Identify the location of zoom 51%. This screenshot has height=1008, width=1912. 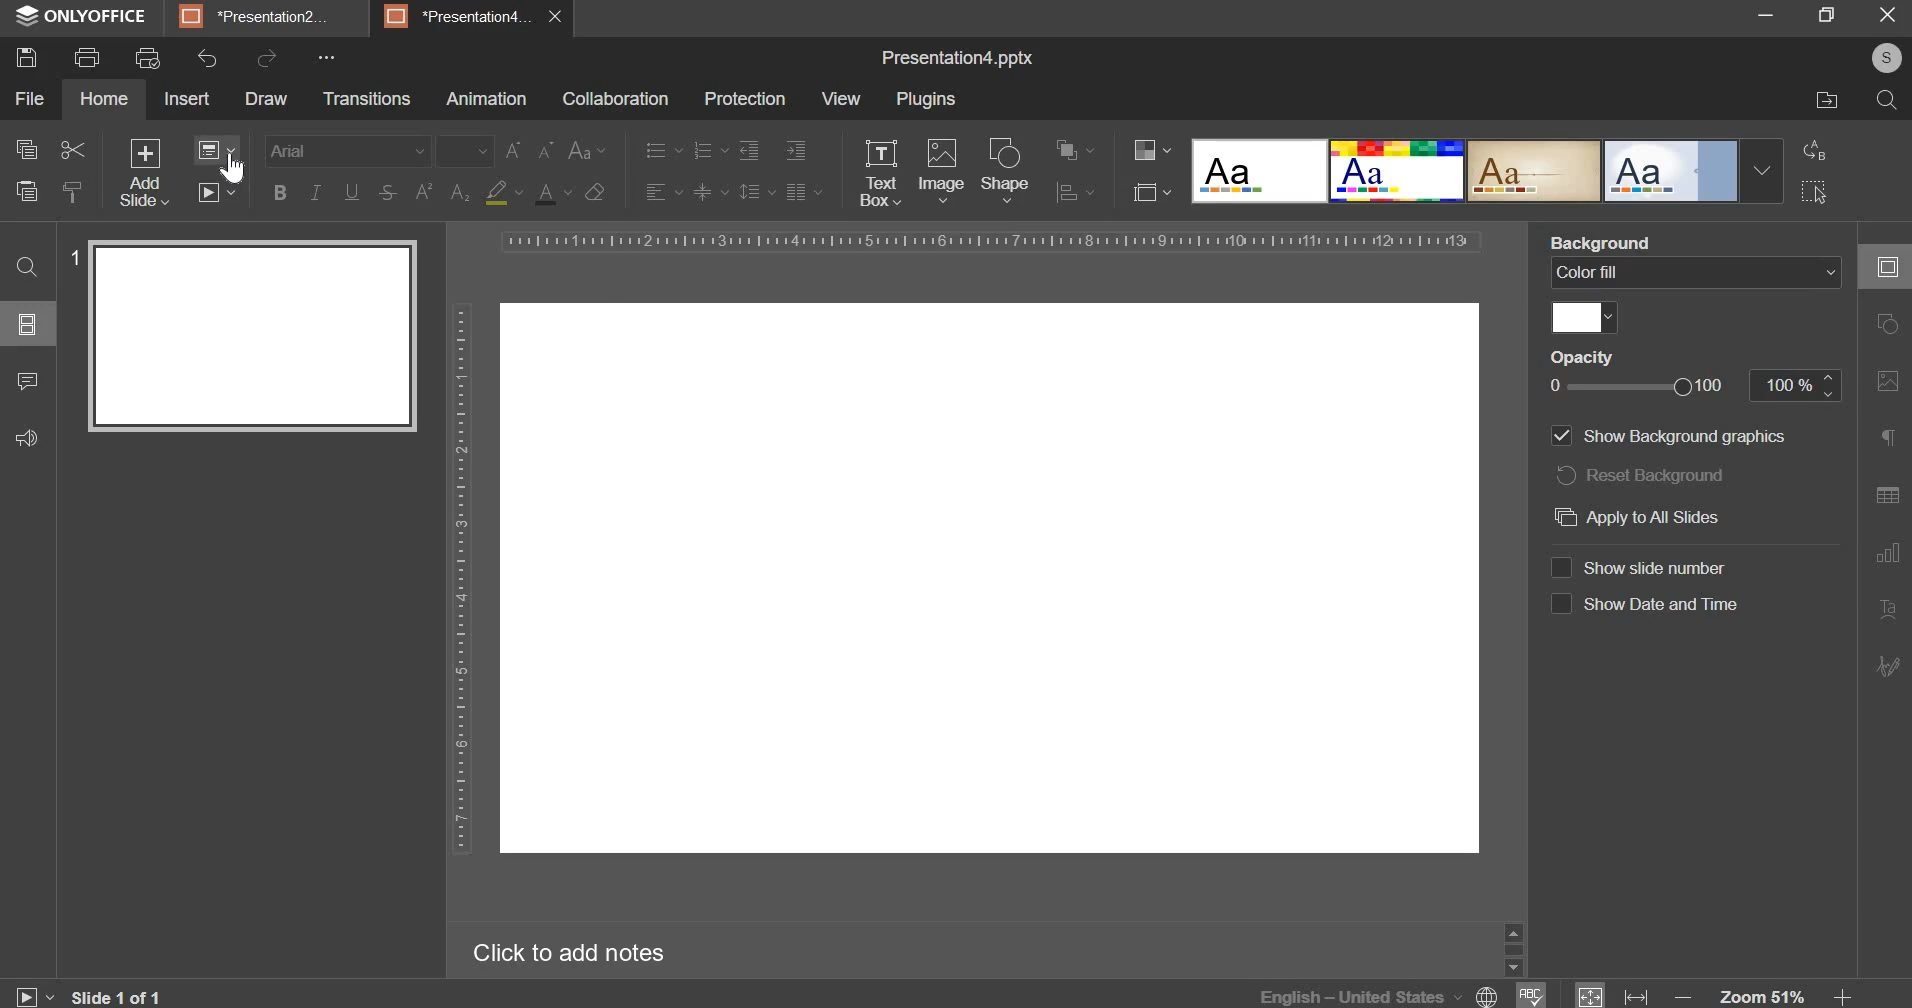
(1762, 996).